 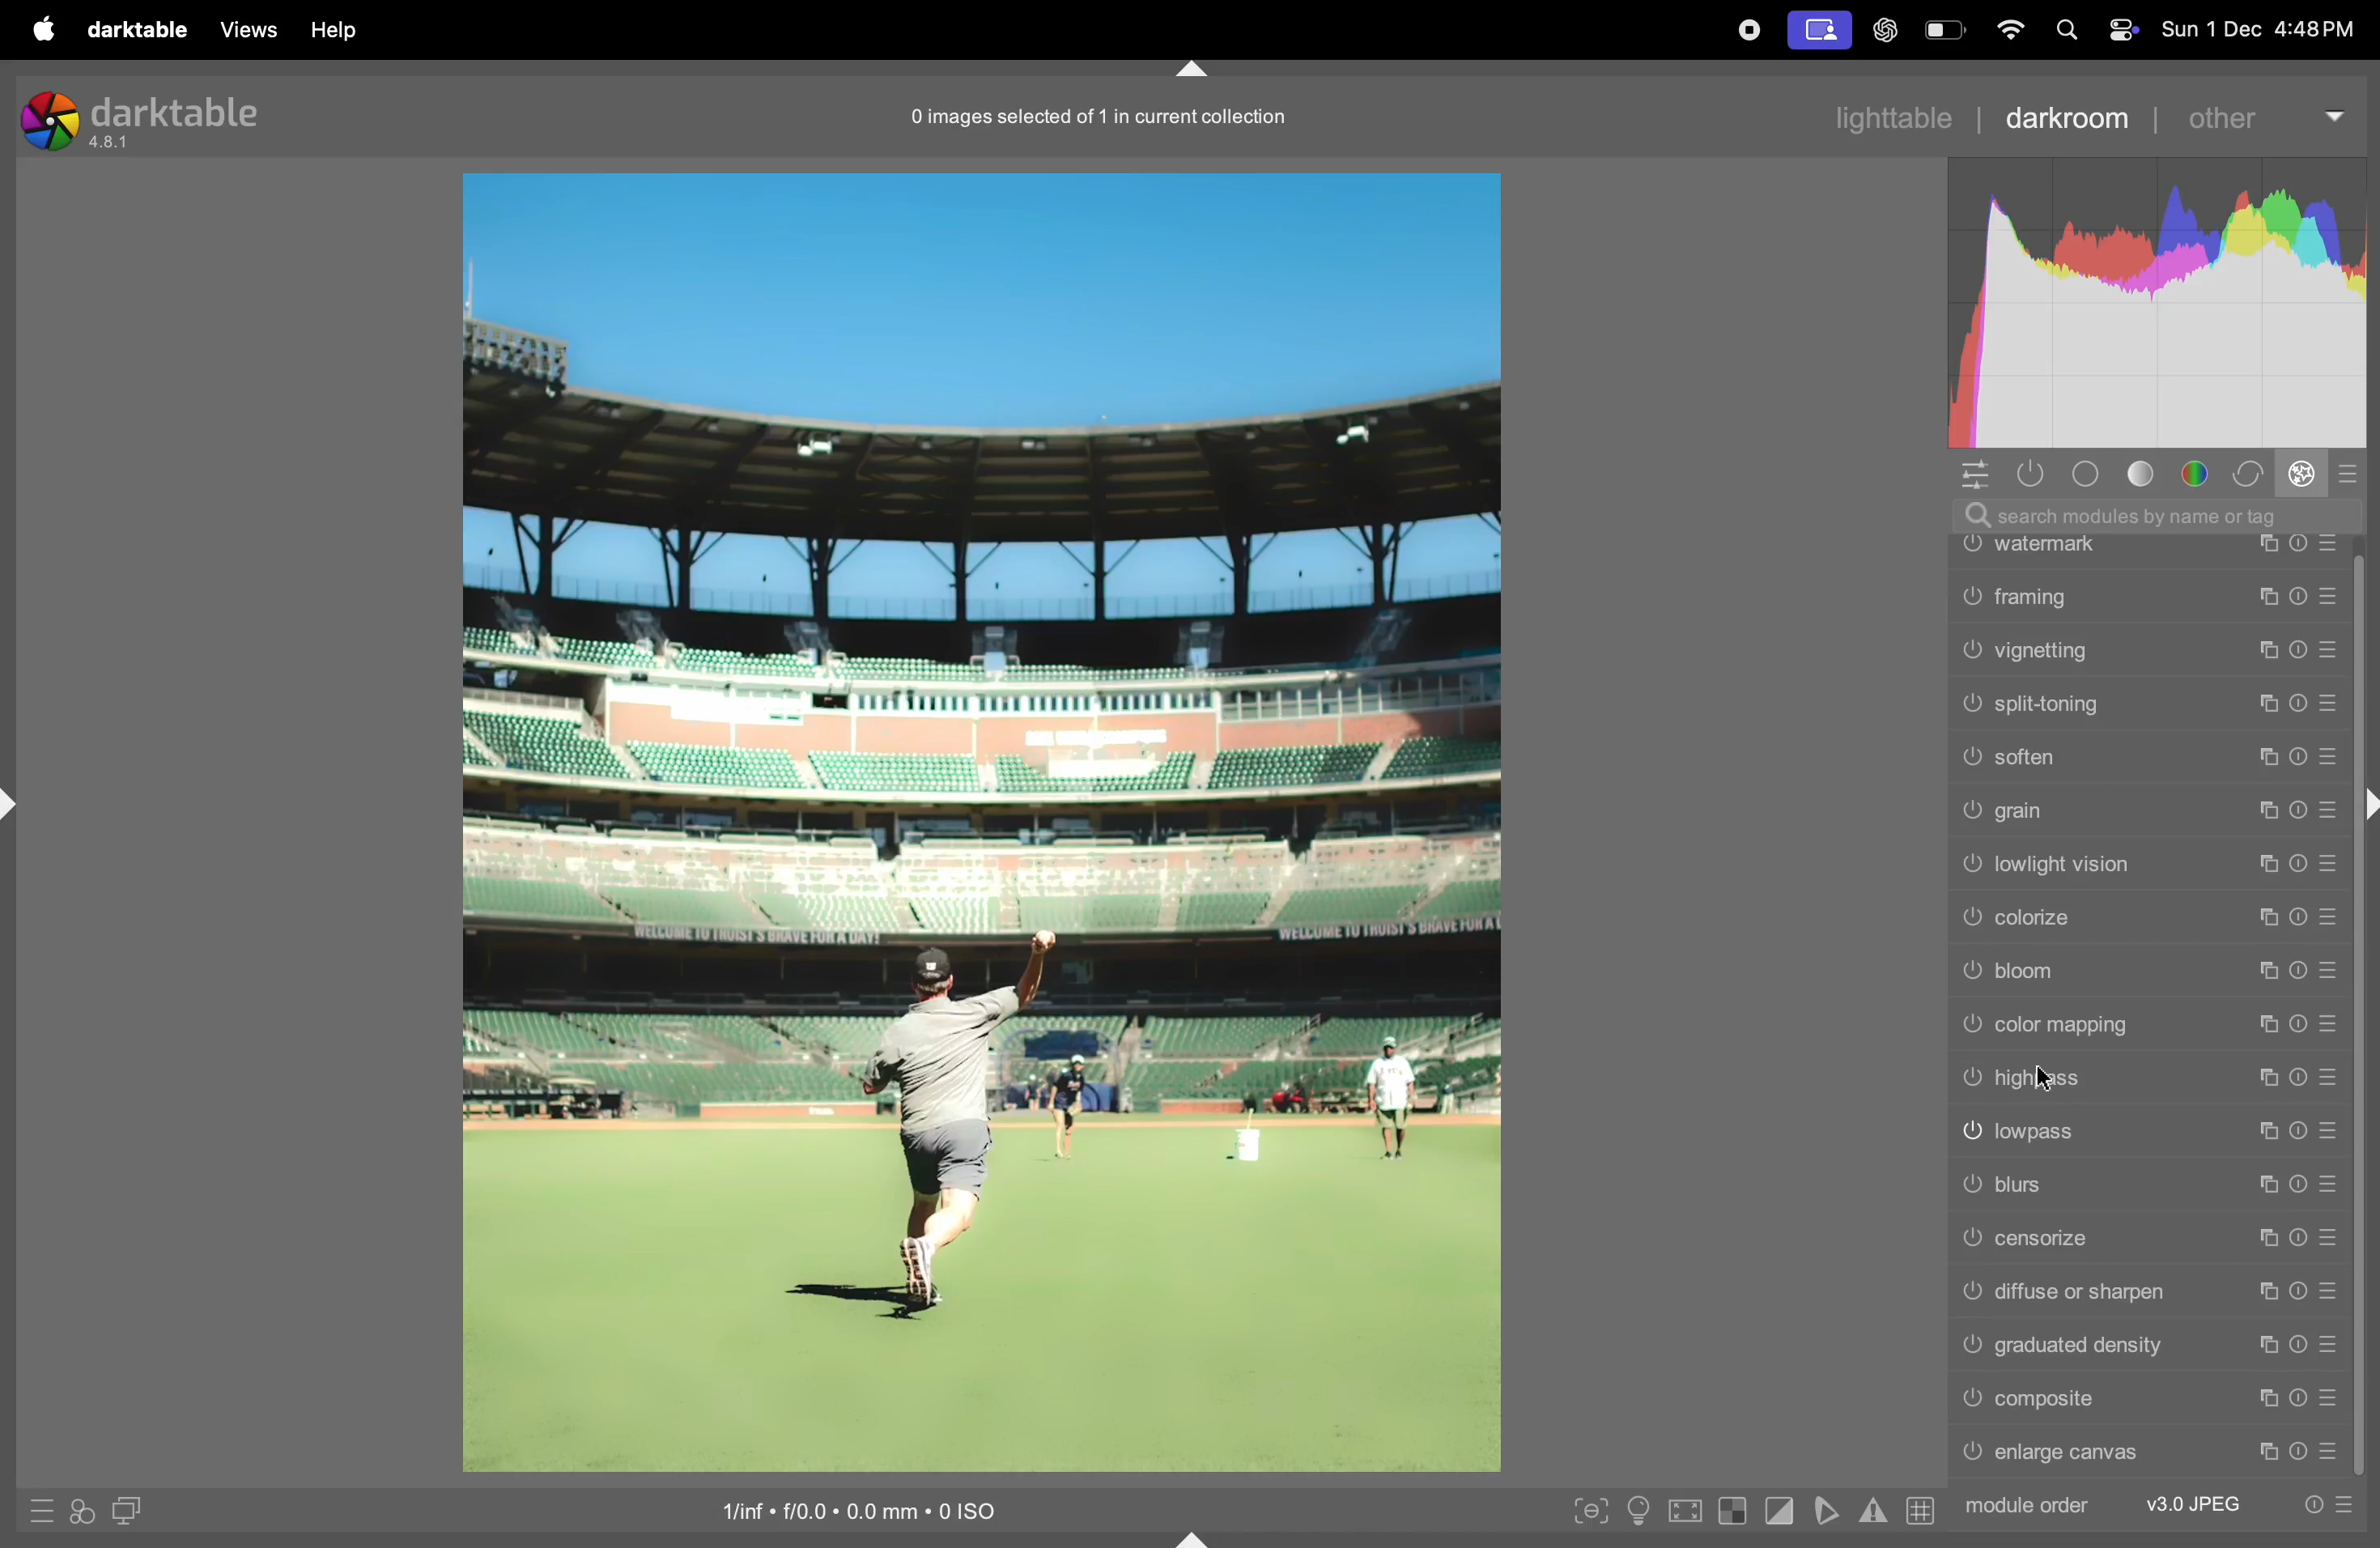 What do you see at coordinates (2147, 548) in the screenshot?
I see `watermark` at bounding box center [2147, 548].